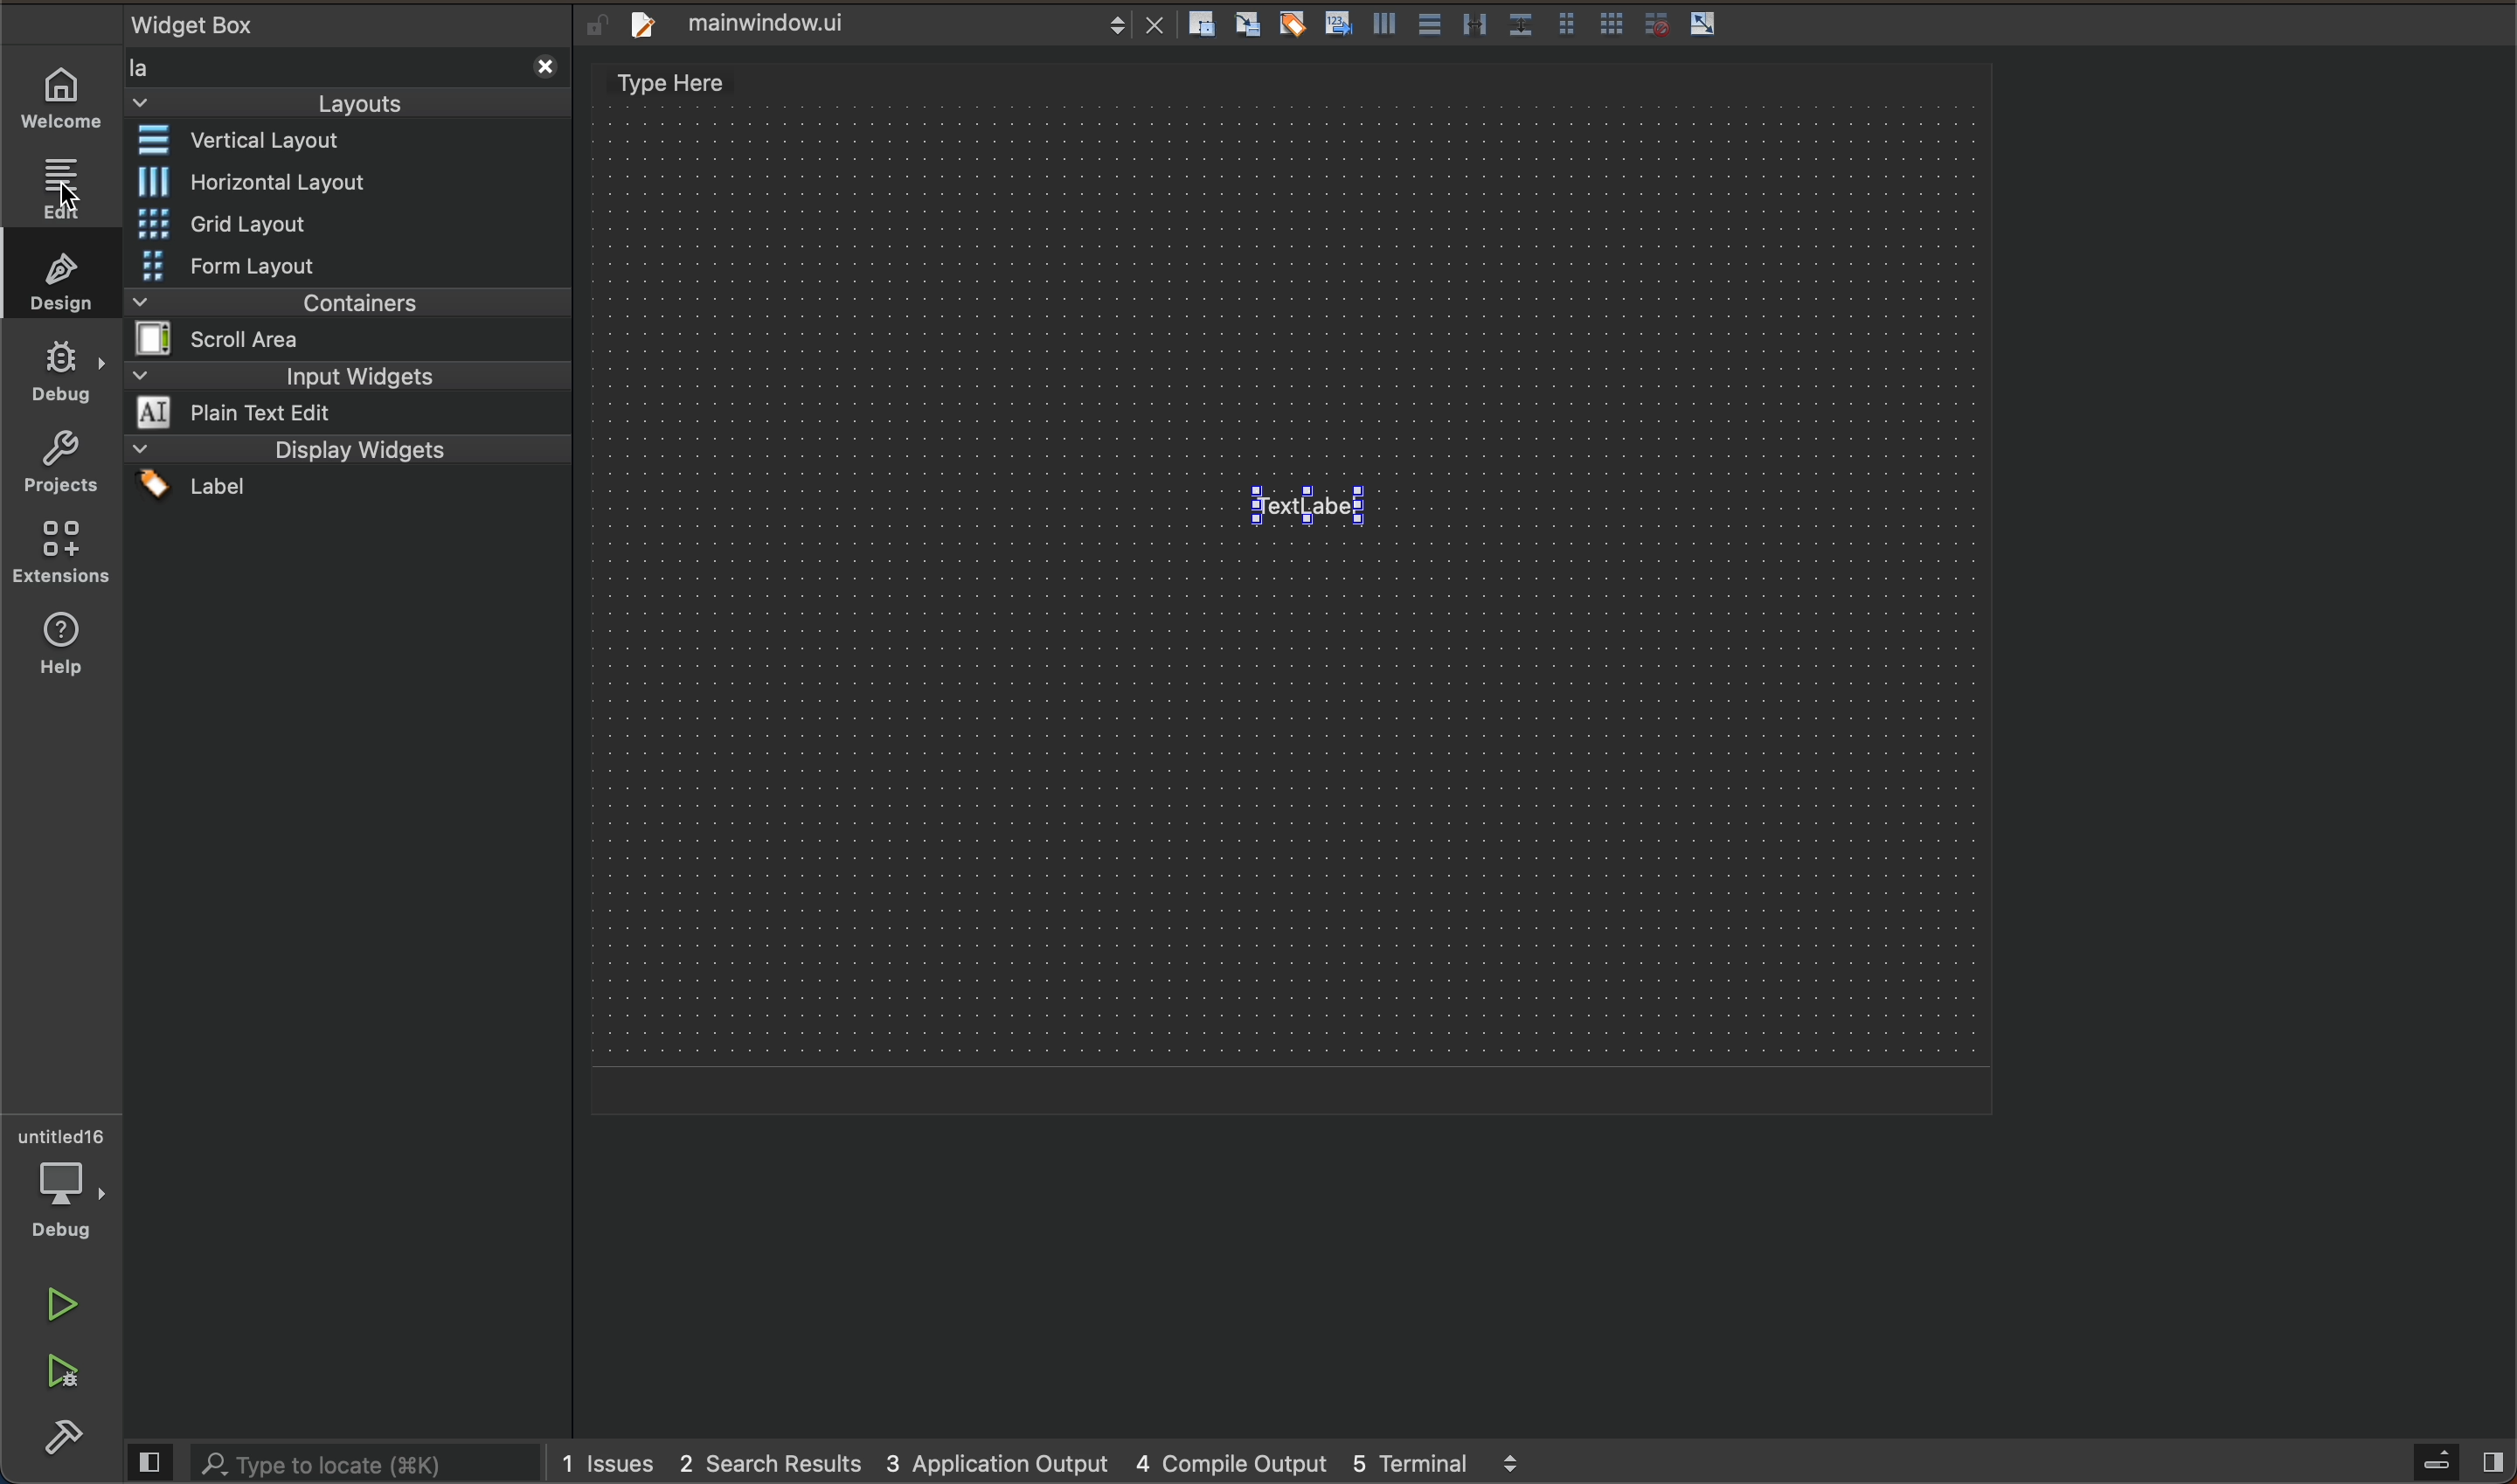 Image resolution: width=2517 pixels, height=1484 pixels. What do you see at coordinates (1428, 21) in the screenshot?
I see `vertical layout` at bounding box center [1428, 21].